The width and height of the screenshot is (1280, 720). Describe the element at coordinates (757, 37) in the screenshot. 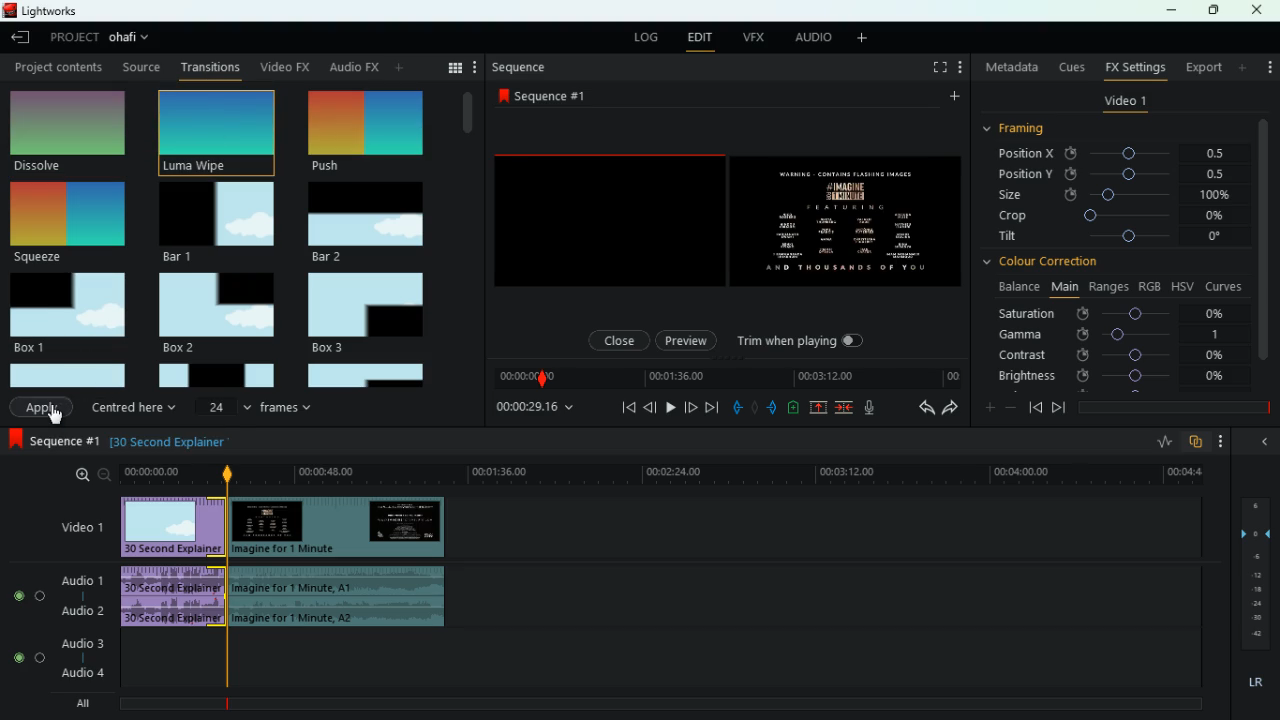

I see `vfx` at that location.